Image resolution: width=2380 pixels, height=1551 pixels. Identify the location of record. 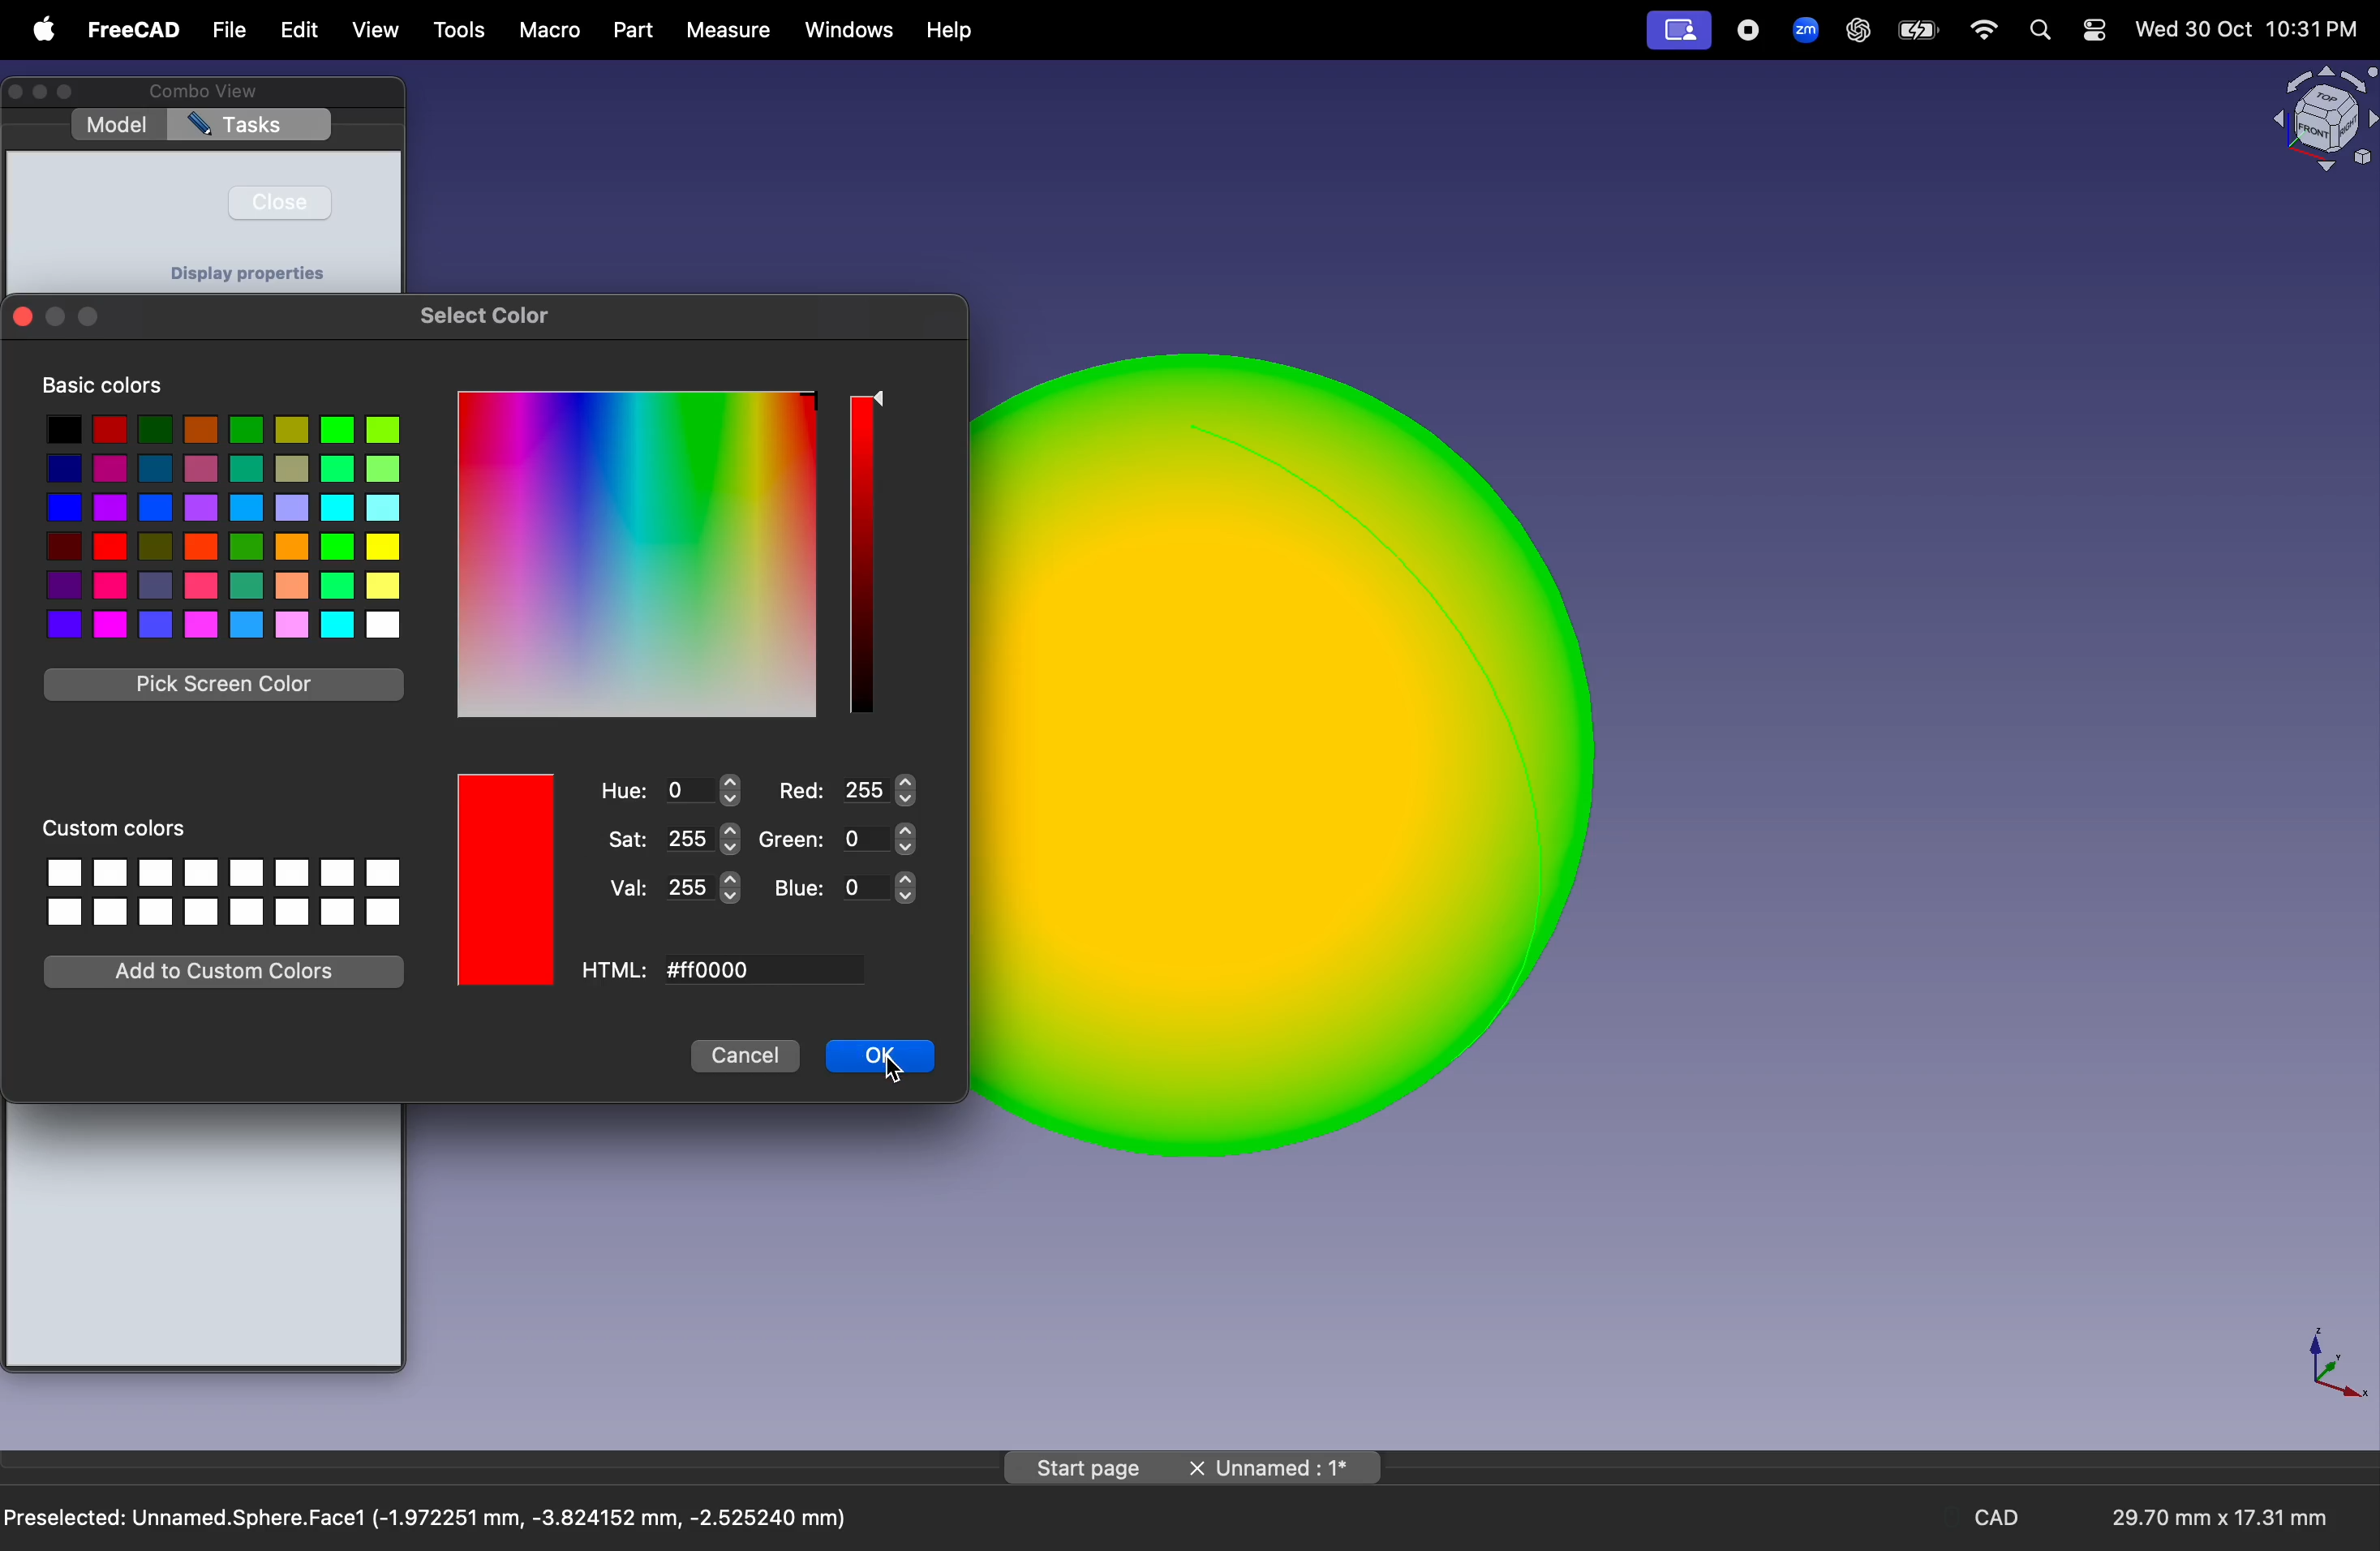
(1750, 29).